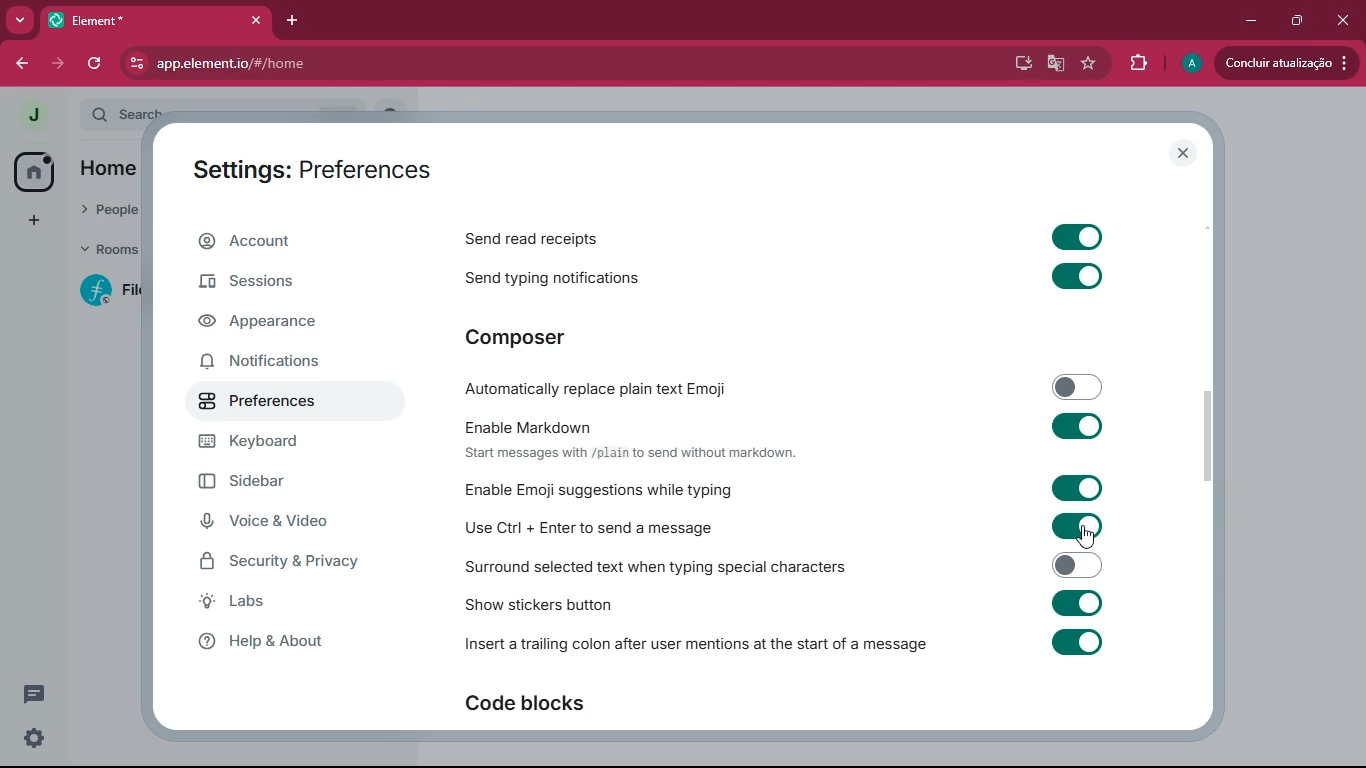  What do you see at coordinates (26, 222) in the screenshot?
I see `add` at bounding box center [26, 222].